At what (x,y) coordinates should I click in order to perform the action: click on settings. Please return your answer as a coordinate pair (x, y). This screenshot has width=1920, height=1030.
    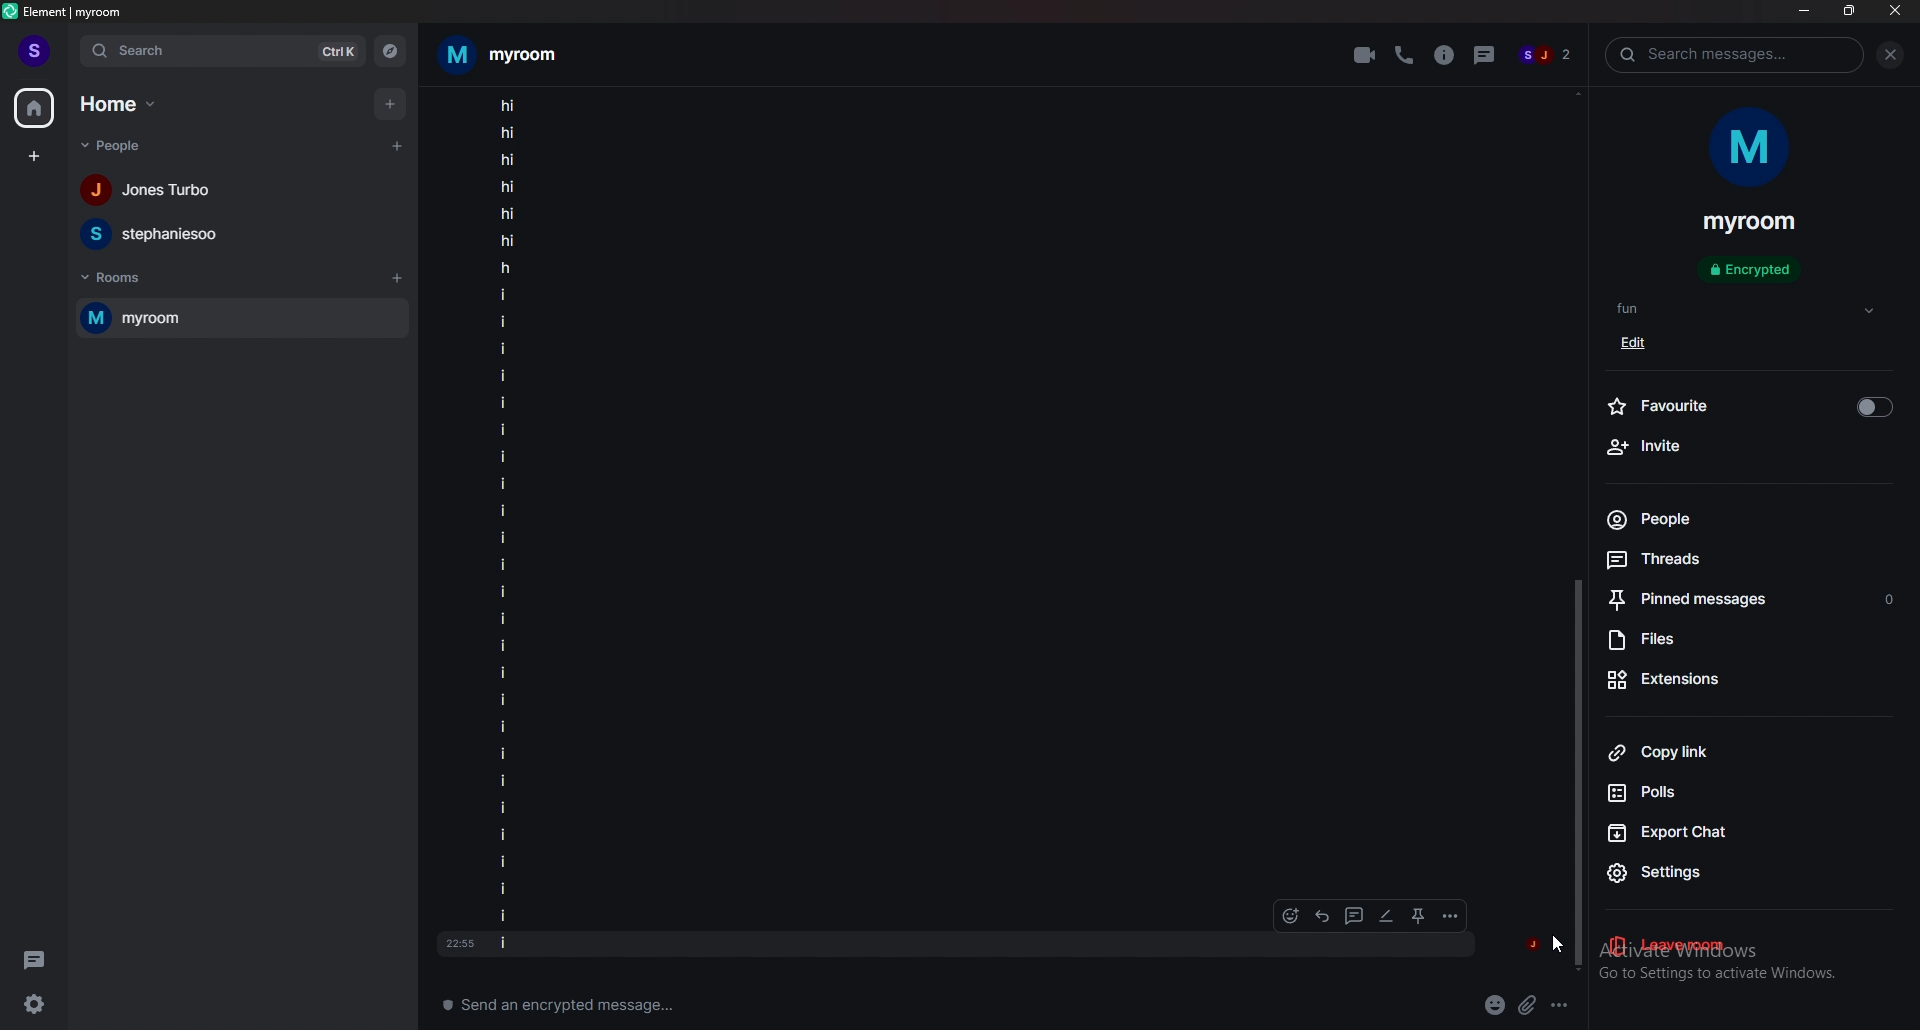
    Looking at the image, I should click on (35, 1004).